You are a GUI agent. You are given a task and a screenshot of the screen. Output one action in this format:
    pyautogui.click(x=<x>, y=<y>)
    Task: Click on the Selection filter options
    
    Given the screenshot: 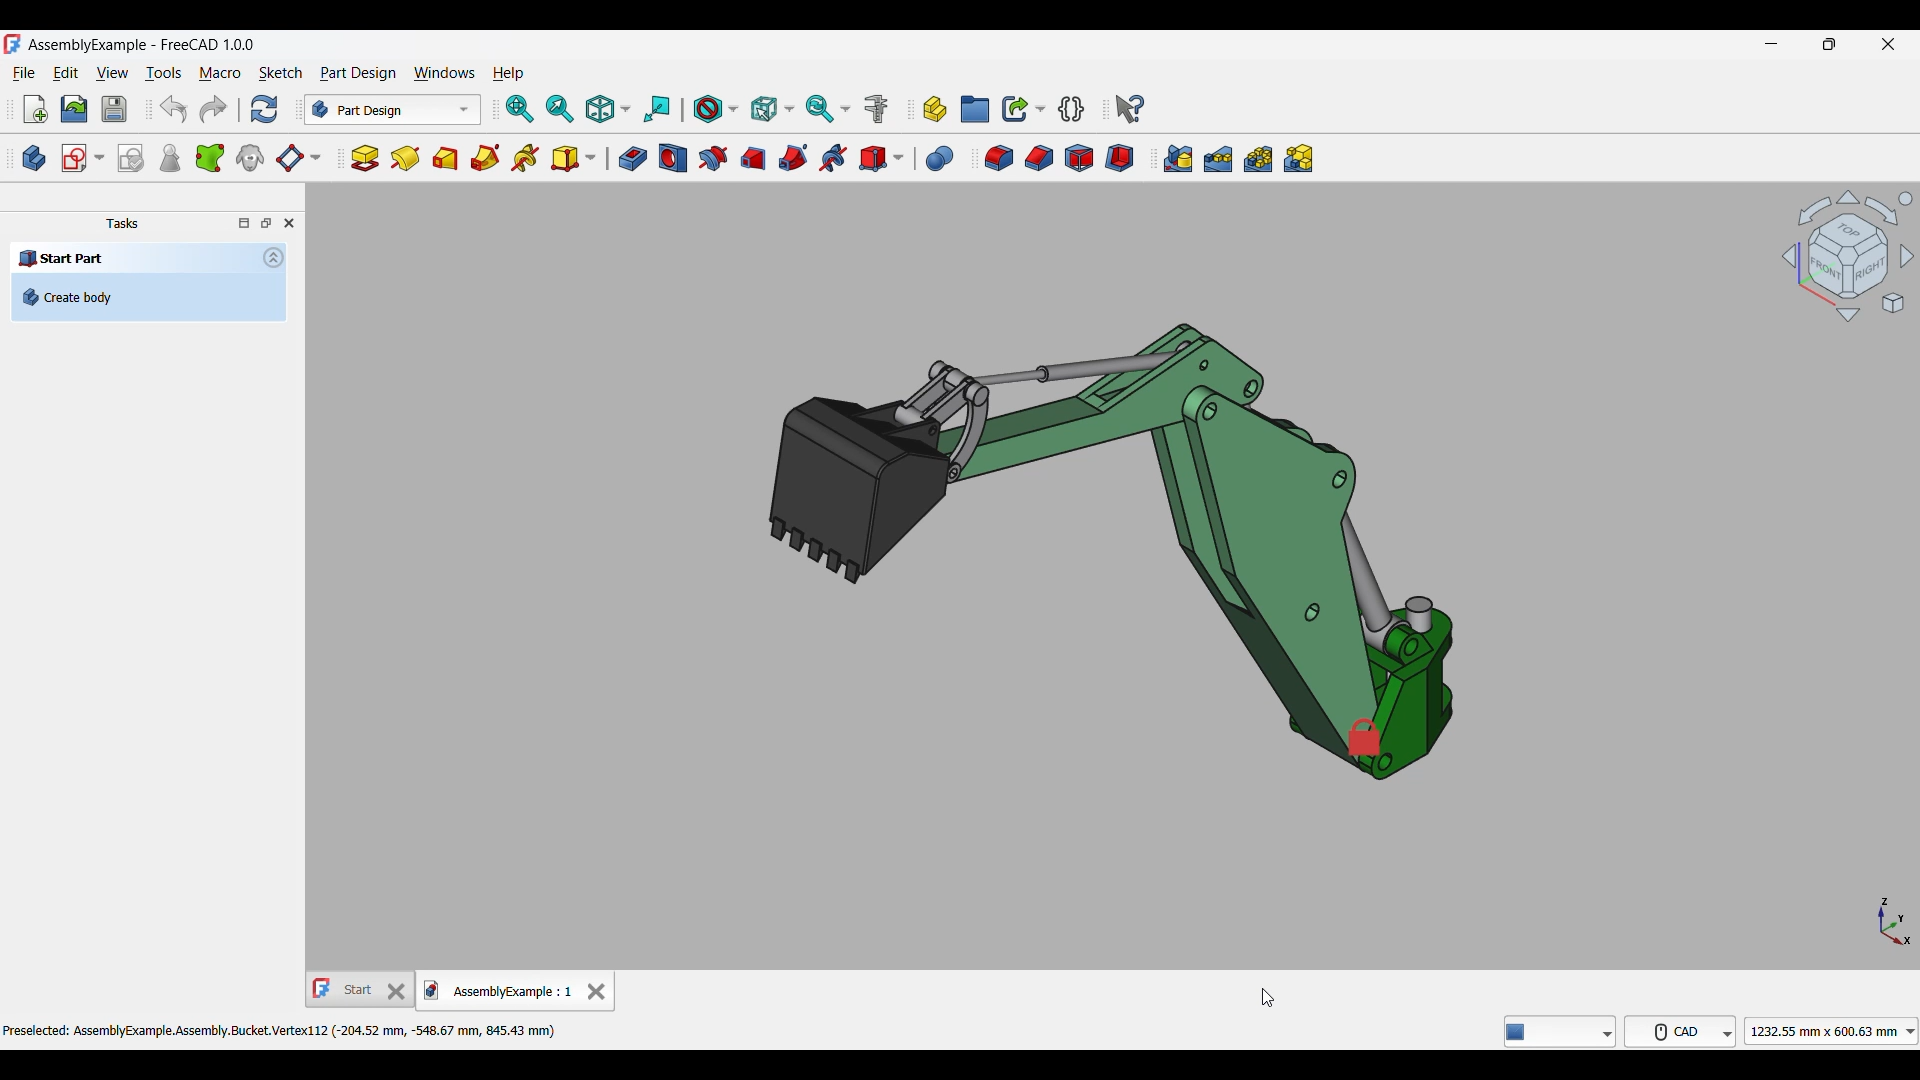 What is the action you would take?
    pyautogui.click(x=772, y=109)
    